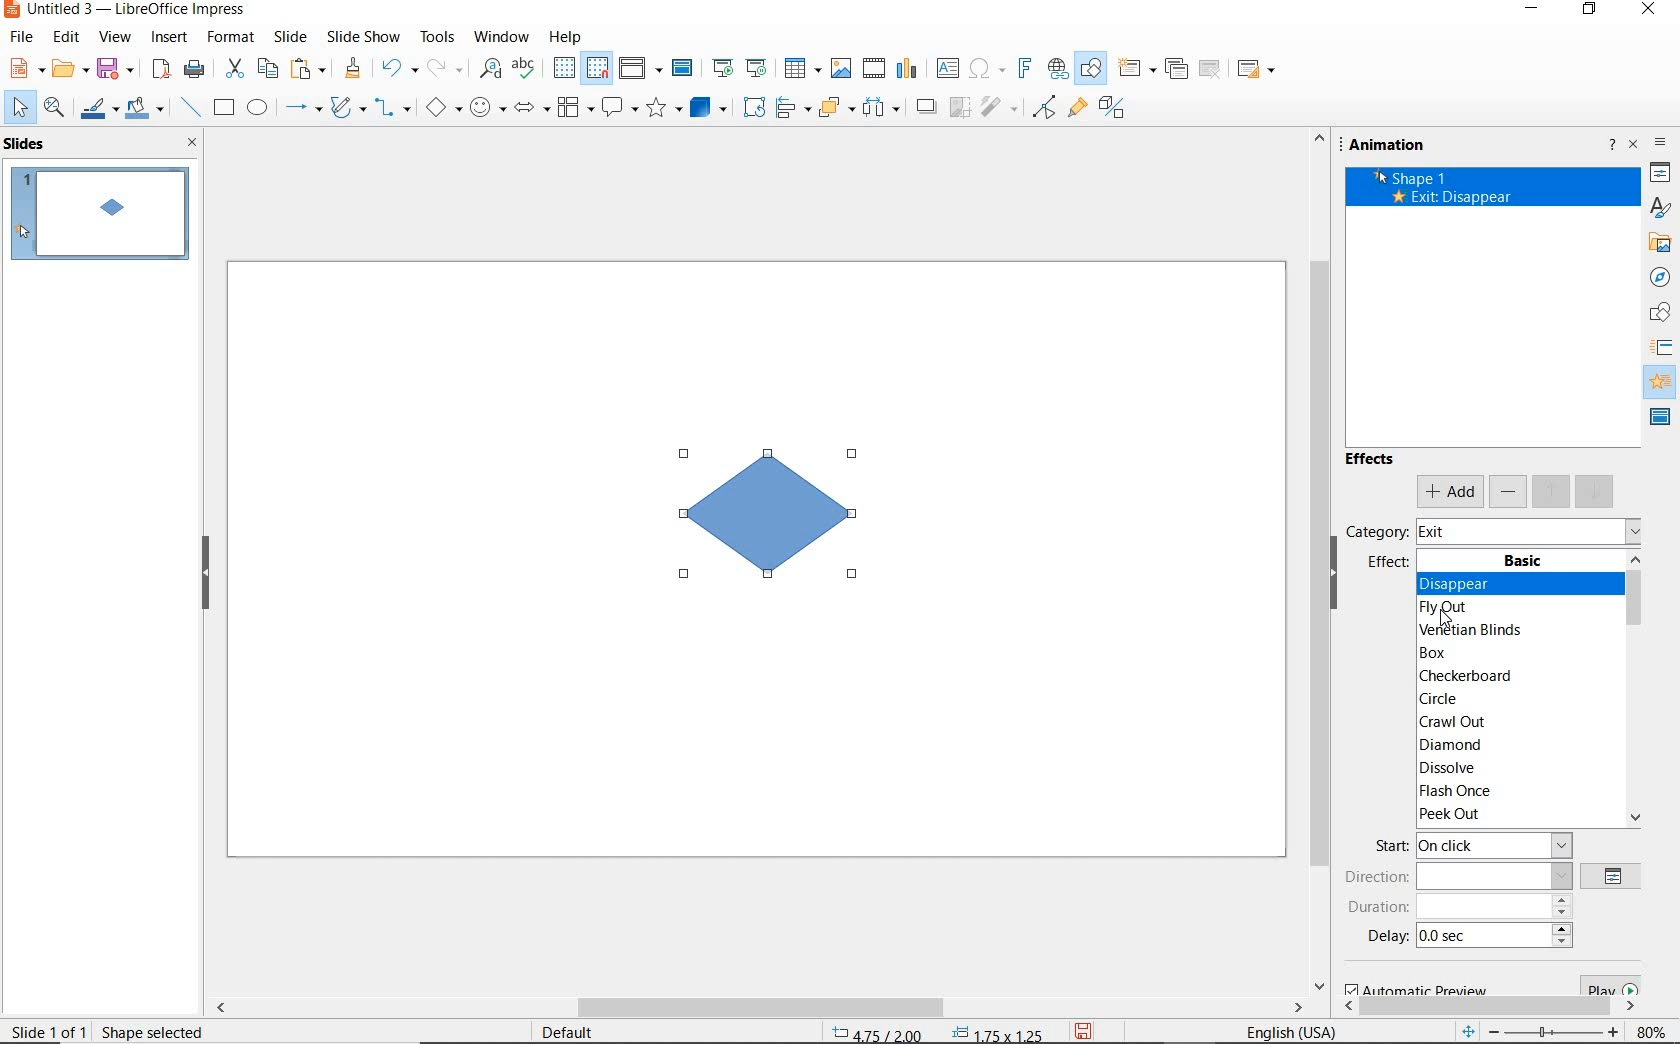  What do you see at coordinates (127, 10) in the screenshot?
I see `file name` at bounding box center [127, 10].